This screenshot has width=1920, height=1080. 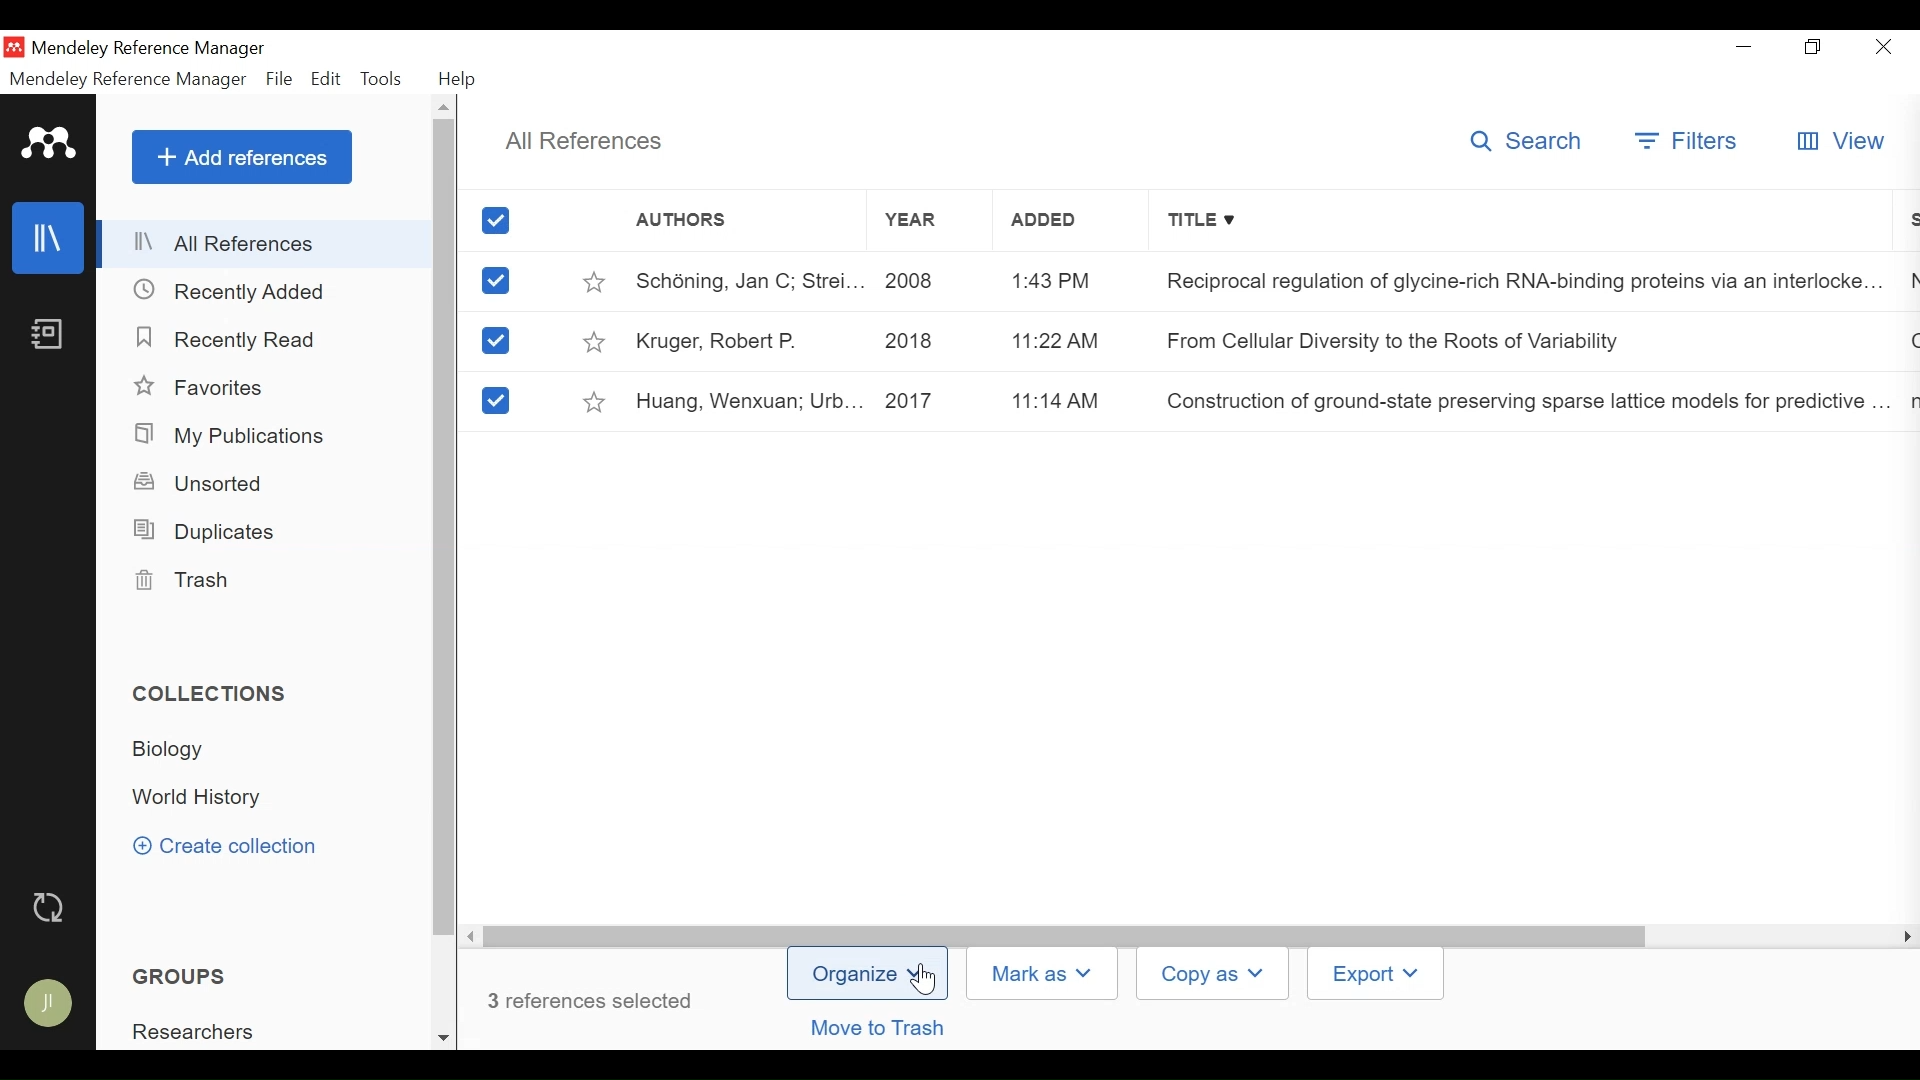 I want to click on Toggle Favorites, so click(x=595, y=279).